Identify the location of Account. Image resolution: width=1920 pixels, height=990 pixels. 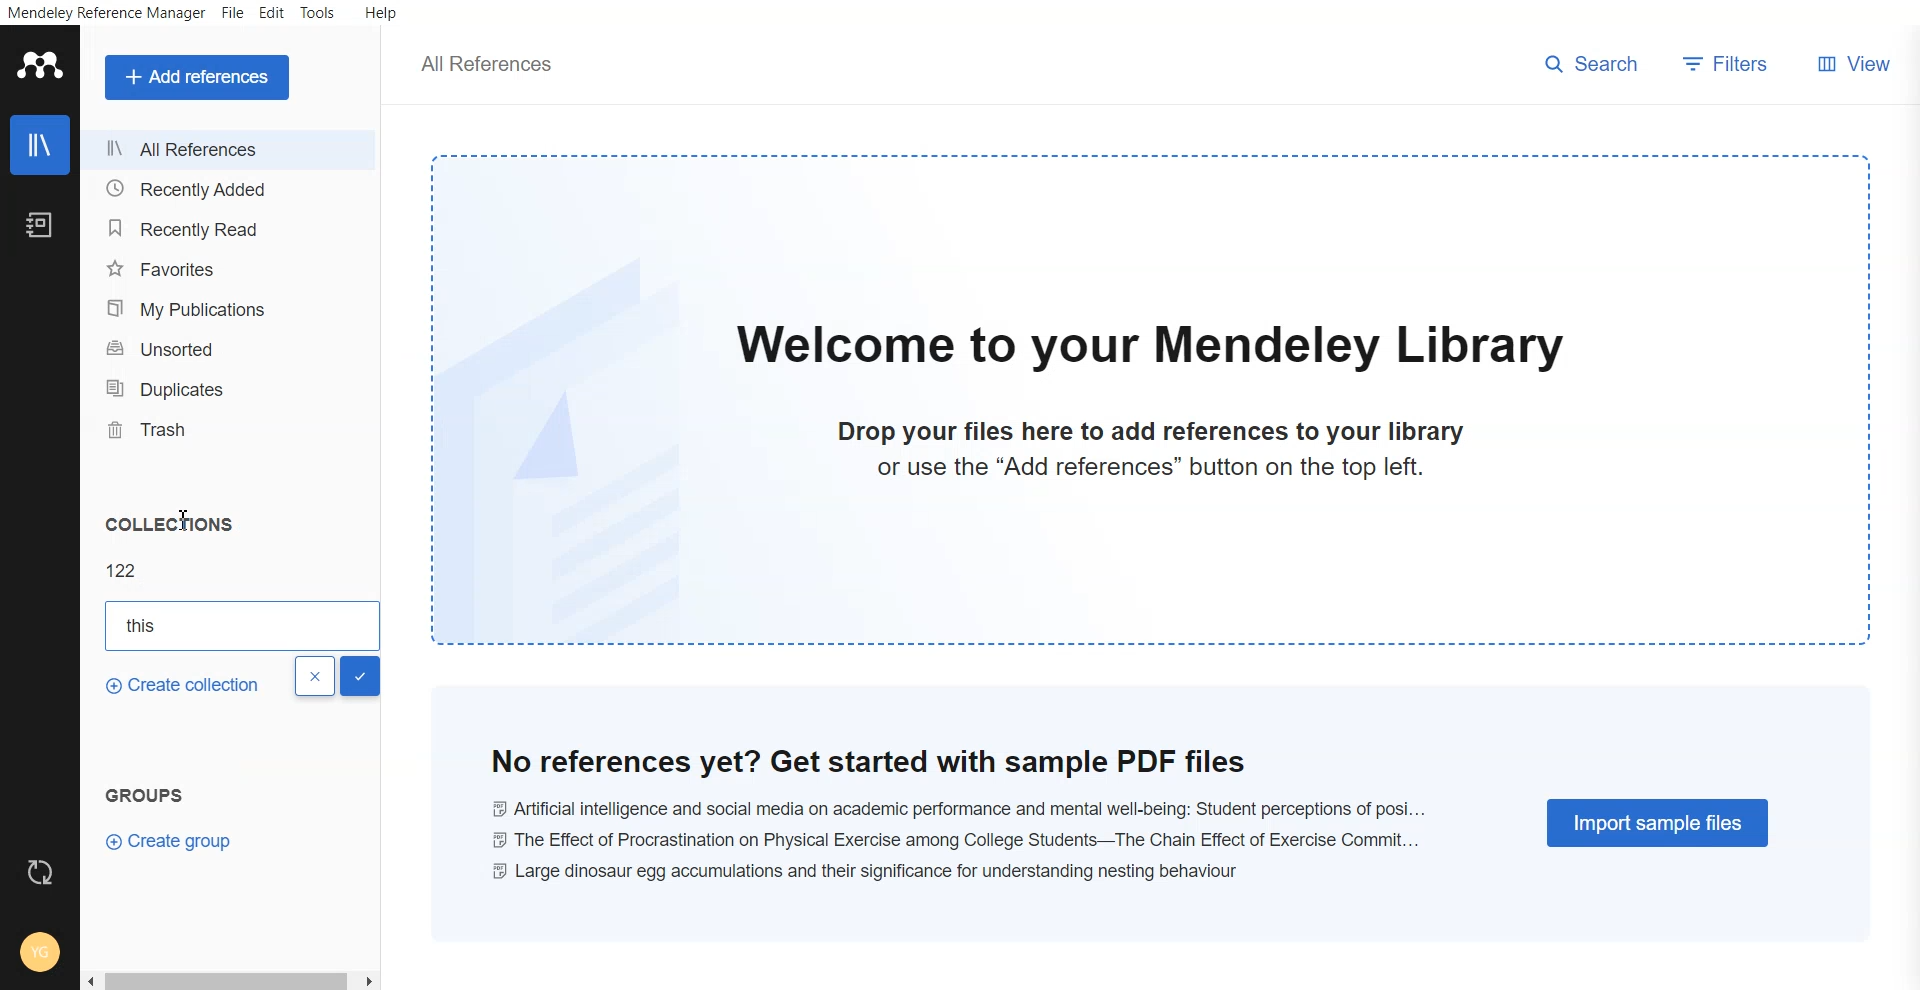
(40, 948).